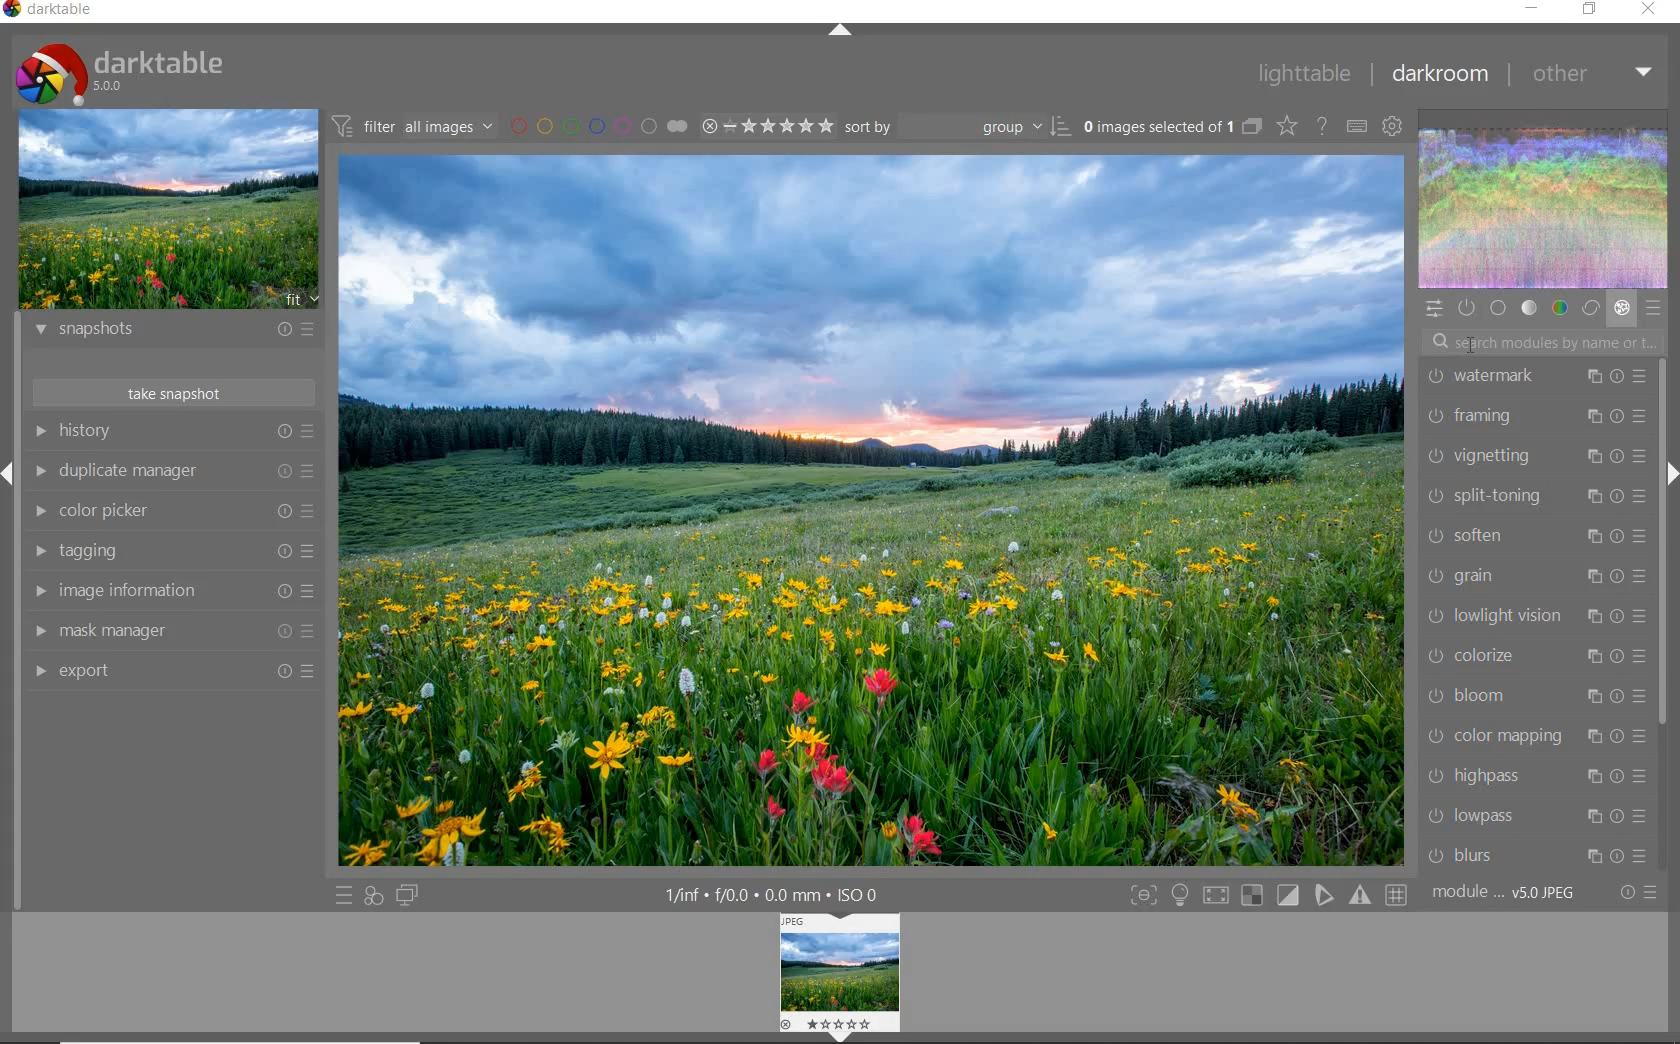 Image resolution: width=1680 pixels, height=1044 pixels. I want to click on duplicate manager, so click(175, 474).